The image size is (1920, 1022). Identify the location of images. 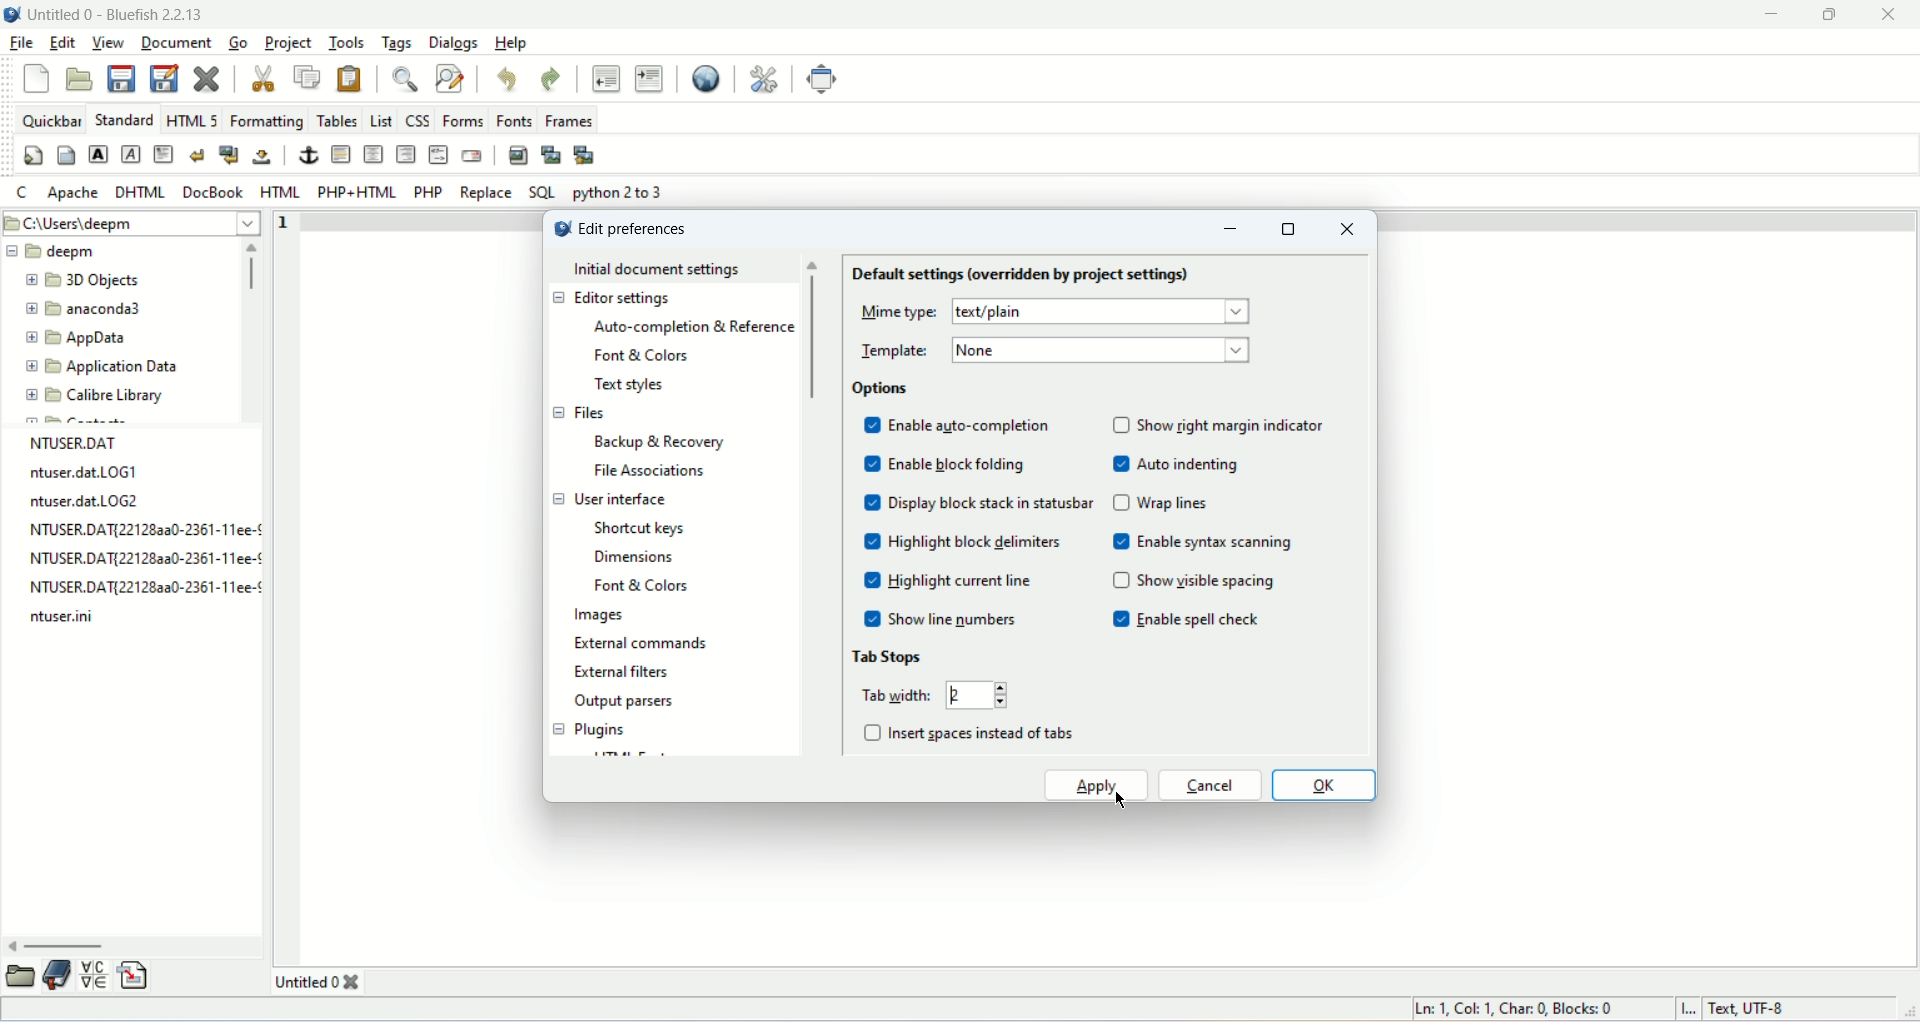
(598, 618).